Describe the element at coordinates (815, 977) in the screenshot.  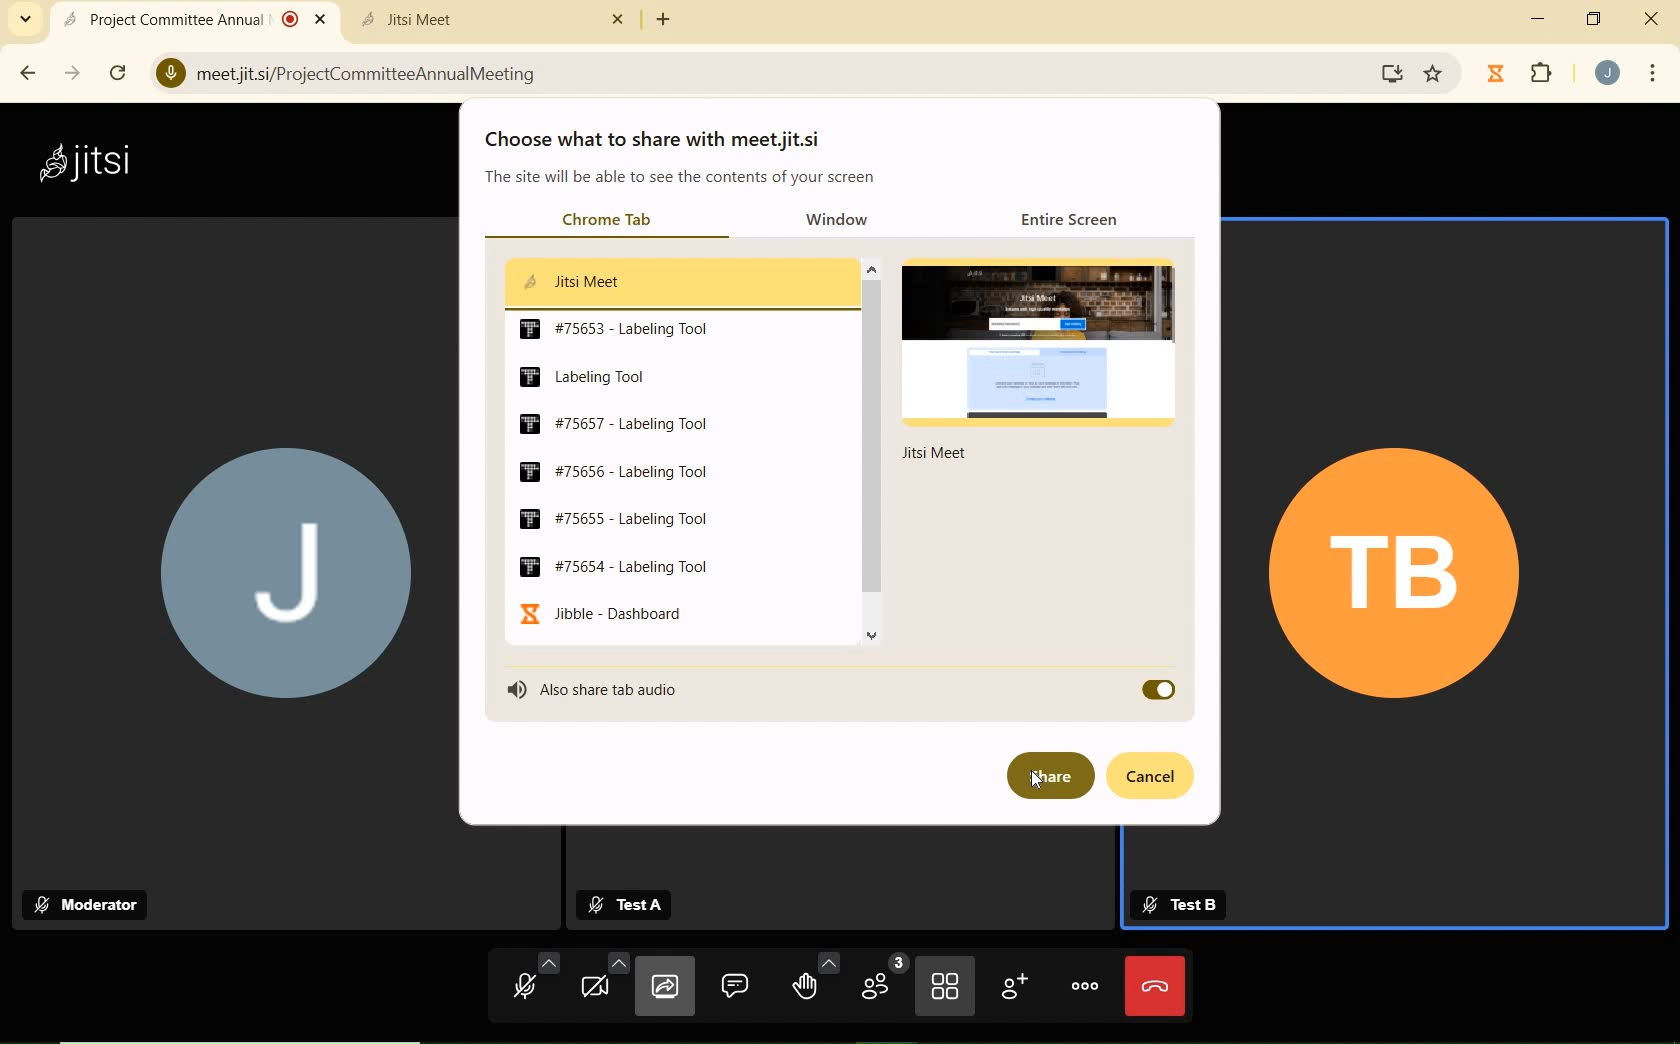
I see `raise your hand` at that location.